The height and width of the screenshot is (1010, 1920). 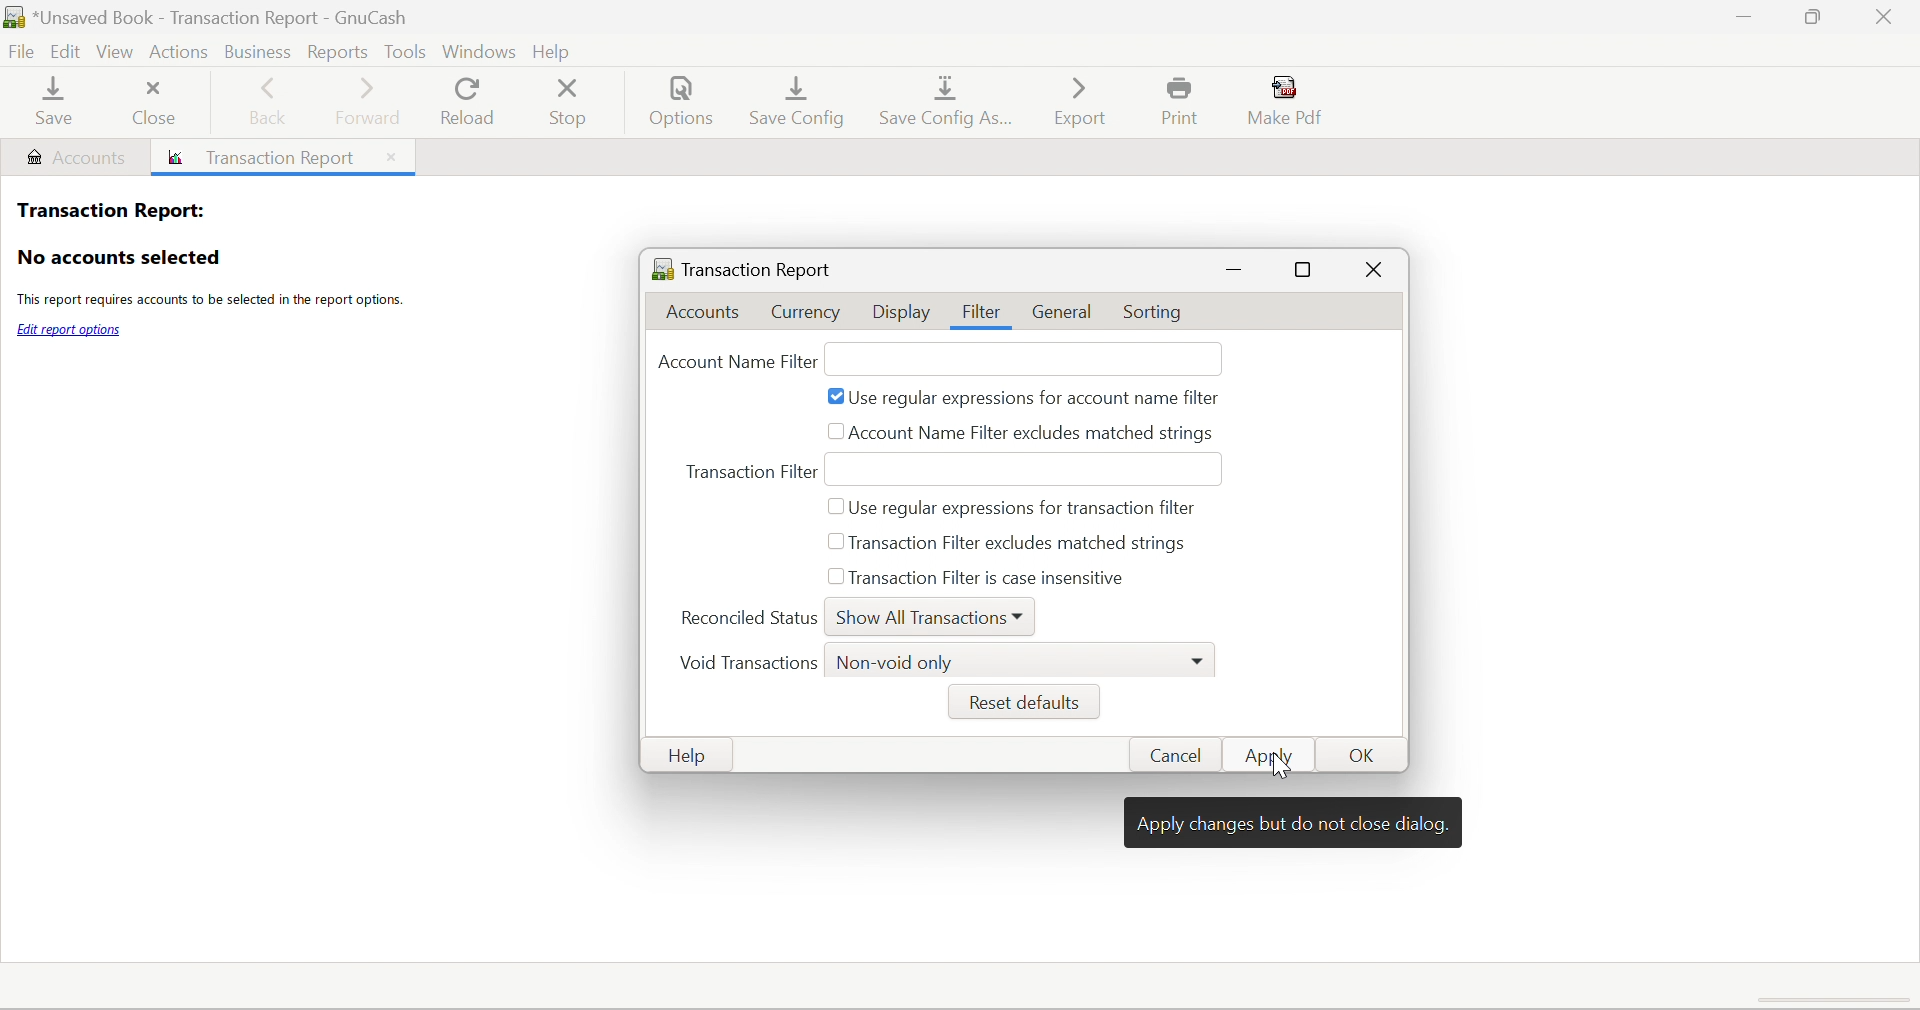 What do you see at coordinates (179, 49) in the screenshot?
I see `Actions` at bounding box center [179, 49].